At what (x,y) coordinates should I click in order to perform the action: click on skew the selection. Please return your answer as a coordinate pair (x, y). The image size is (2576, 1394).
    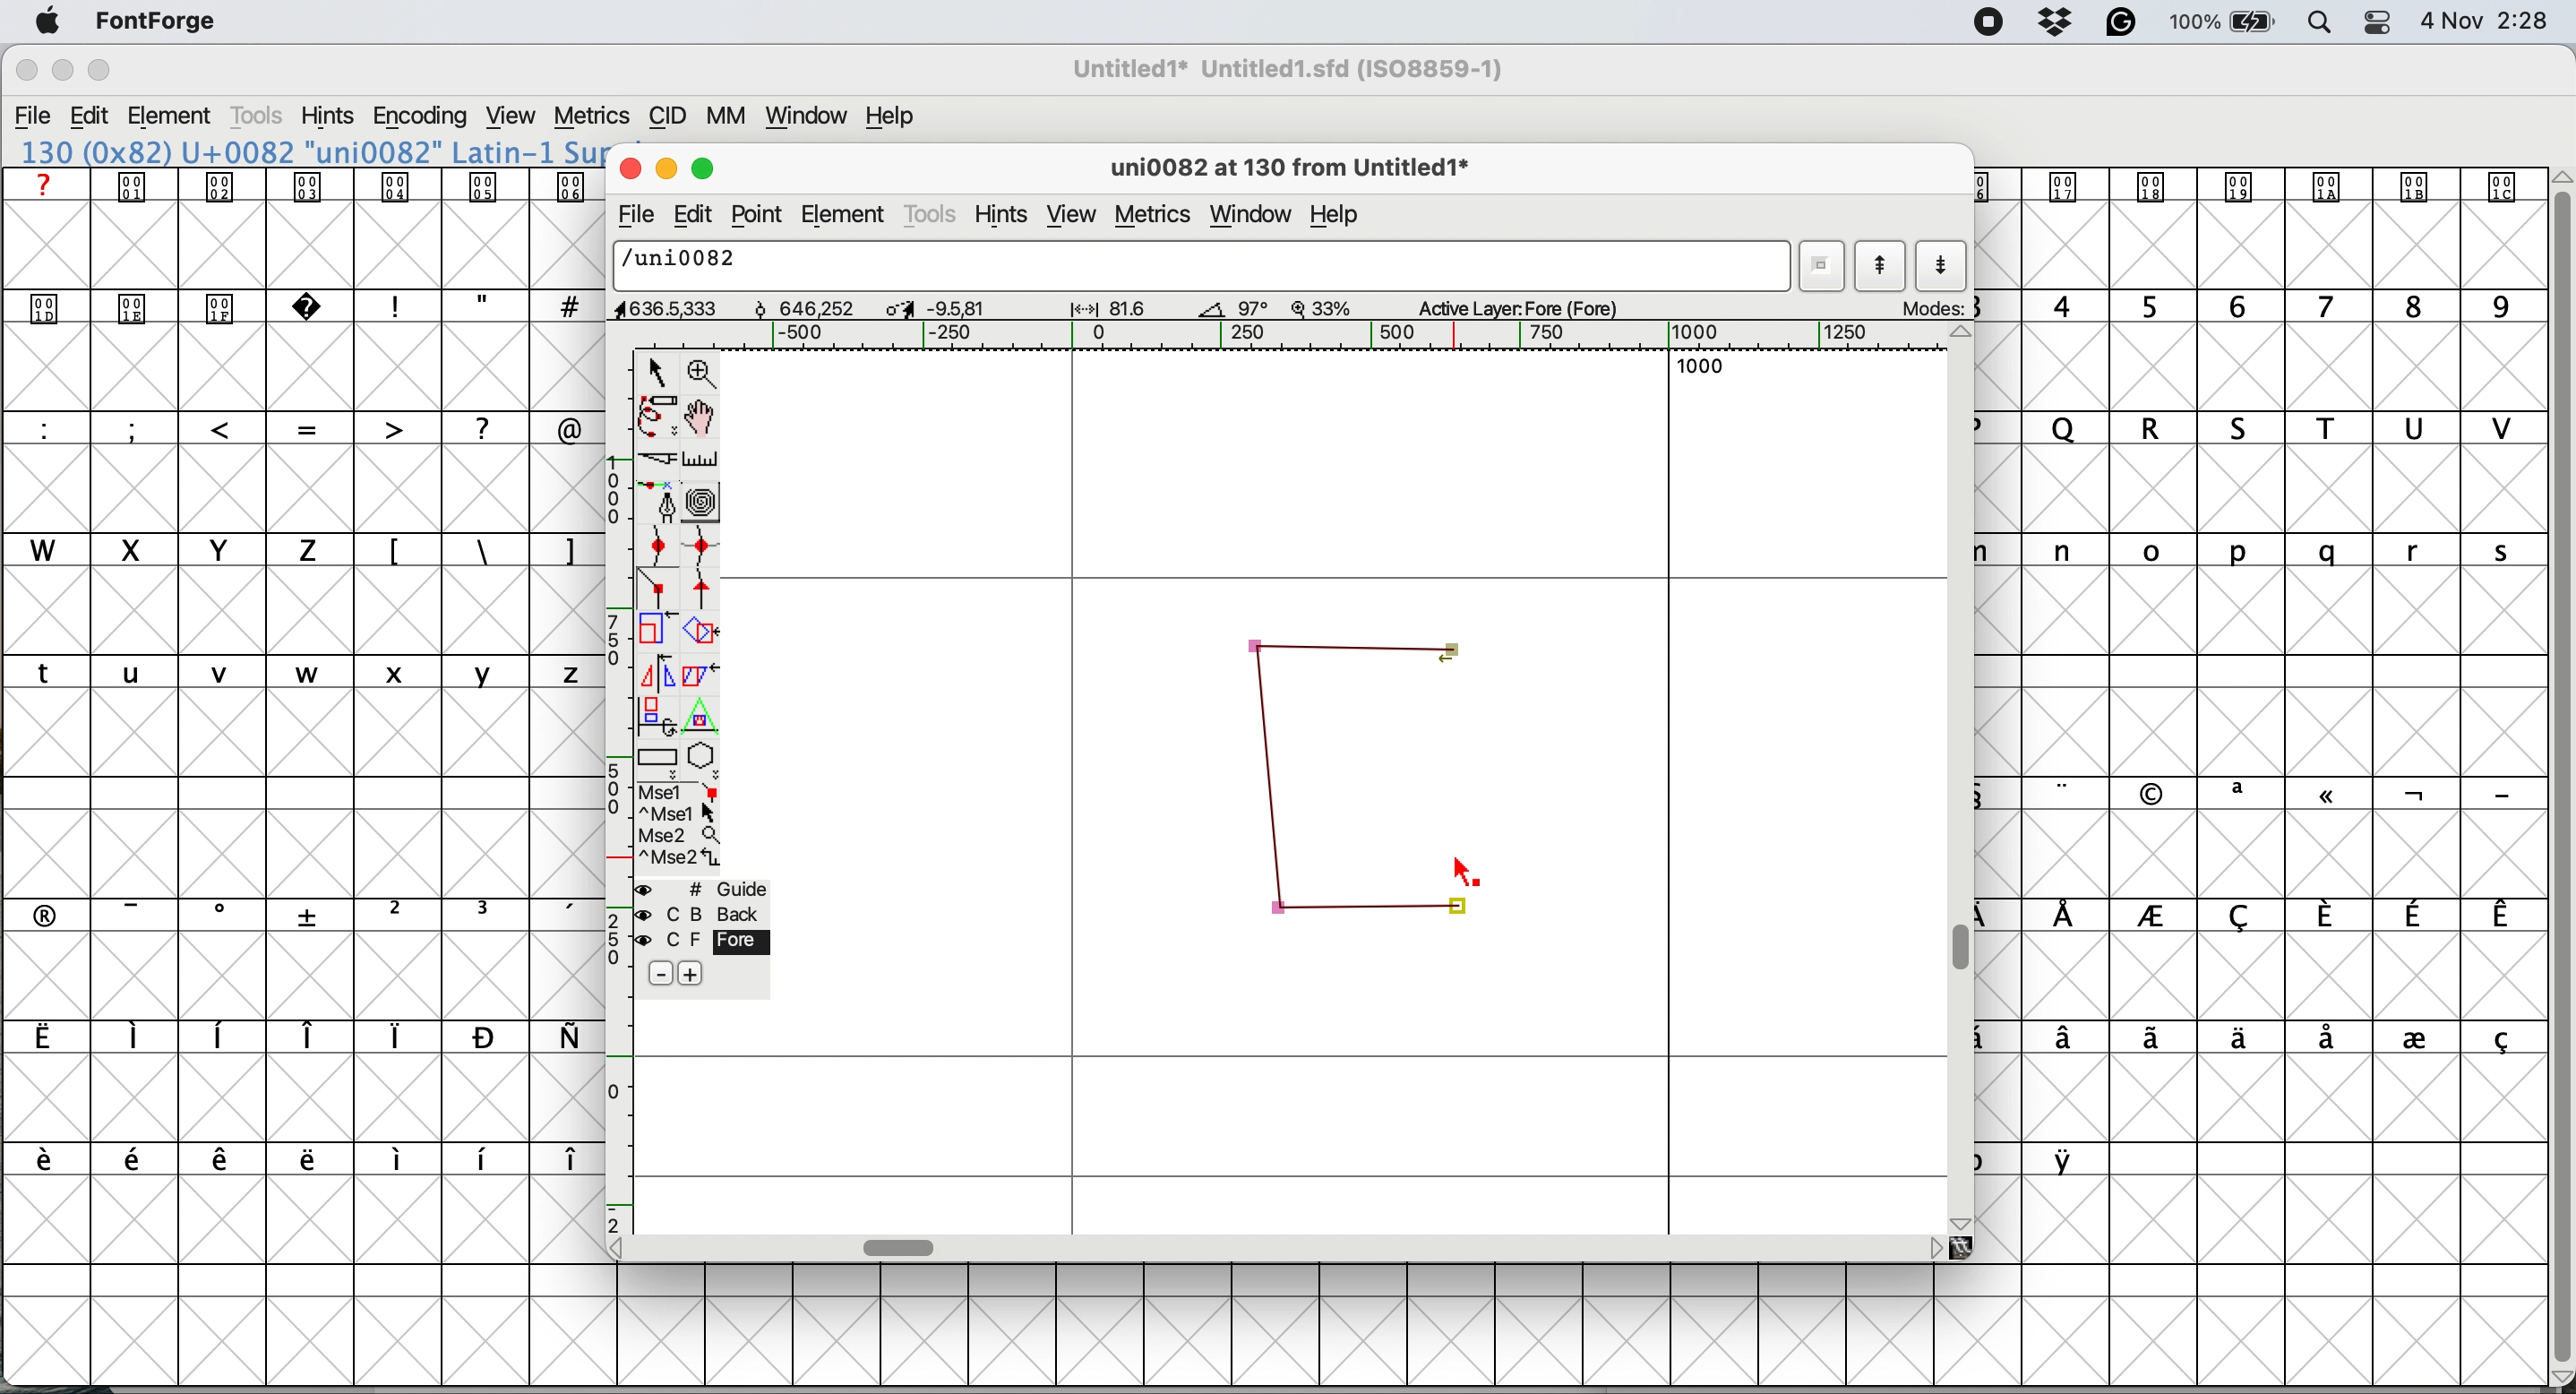
    Looking at the image, I should click on (696, 672).